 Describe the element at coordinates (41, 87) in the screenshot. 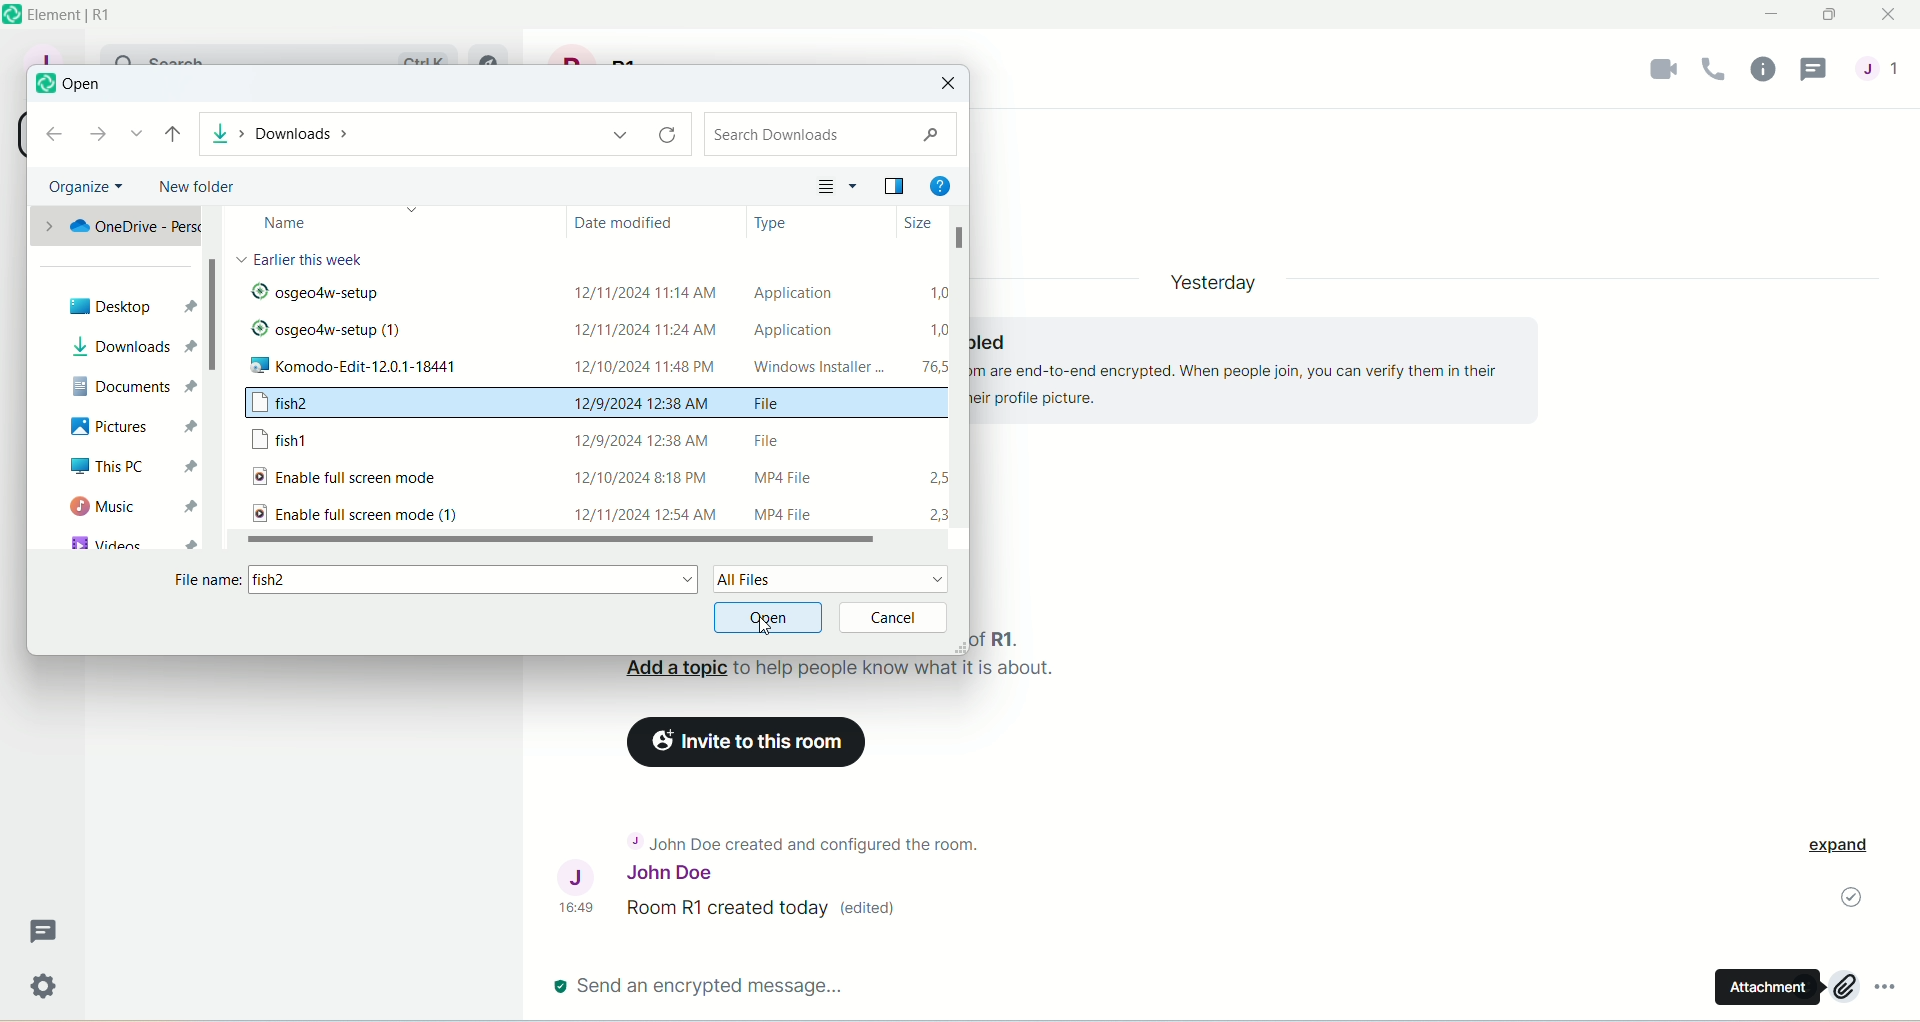

I see `logo` at that location.